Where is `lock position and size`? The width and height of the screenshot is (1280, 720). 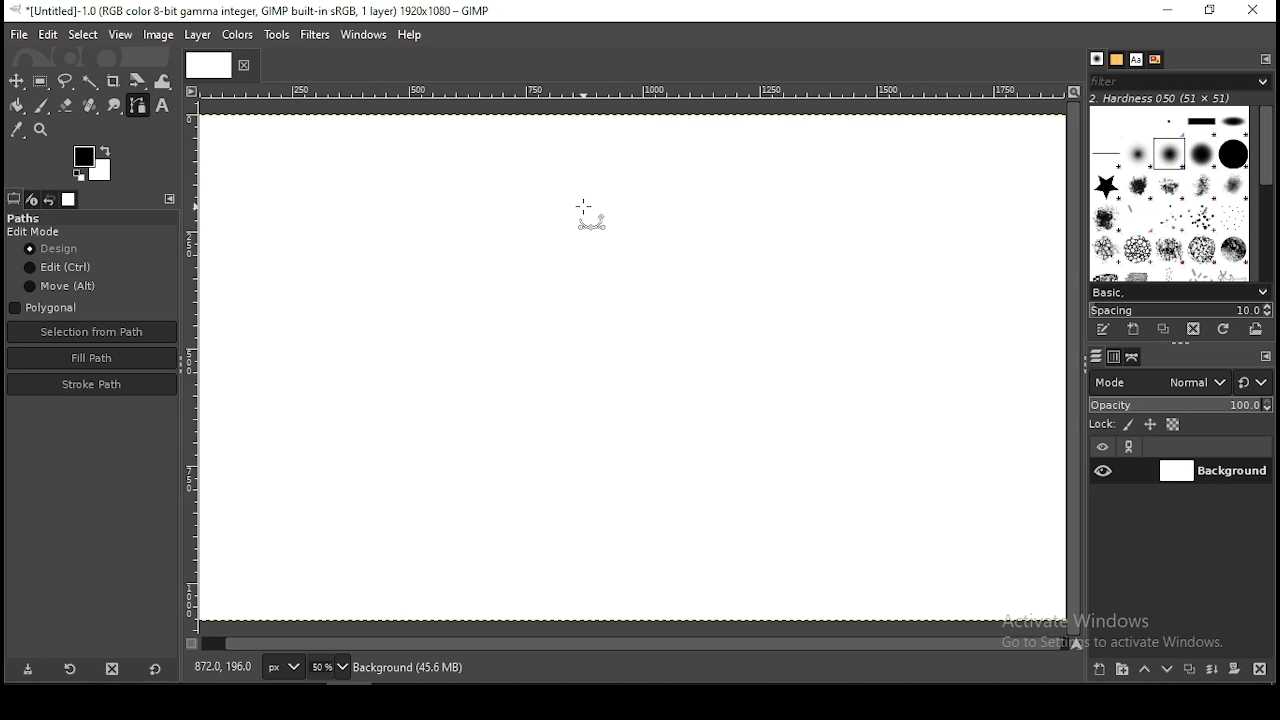 lock position and size is located at coordinates (1150, 424).